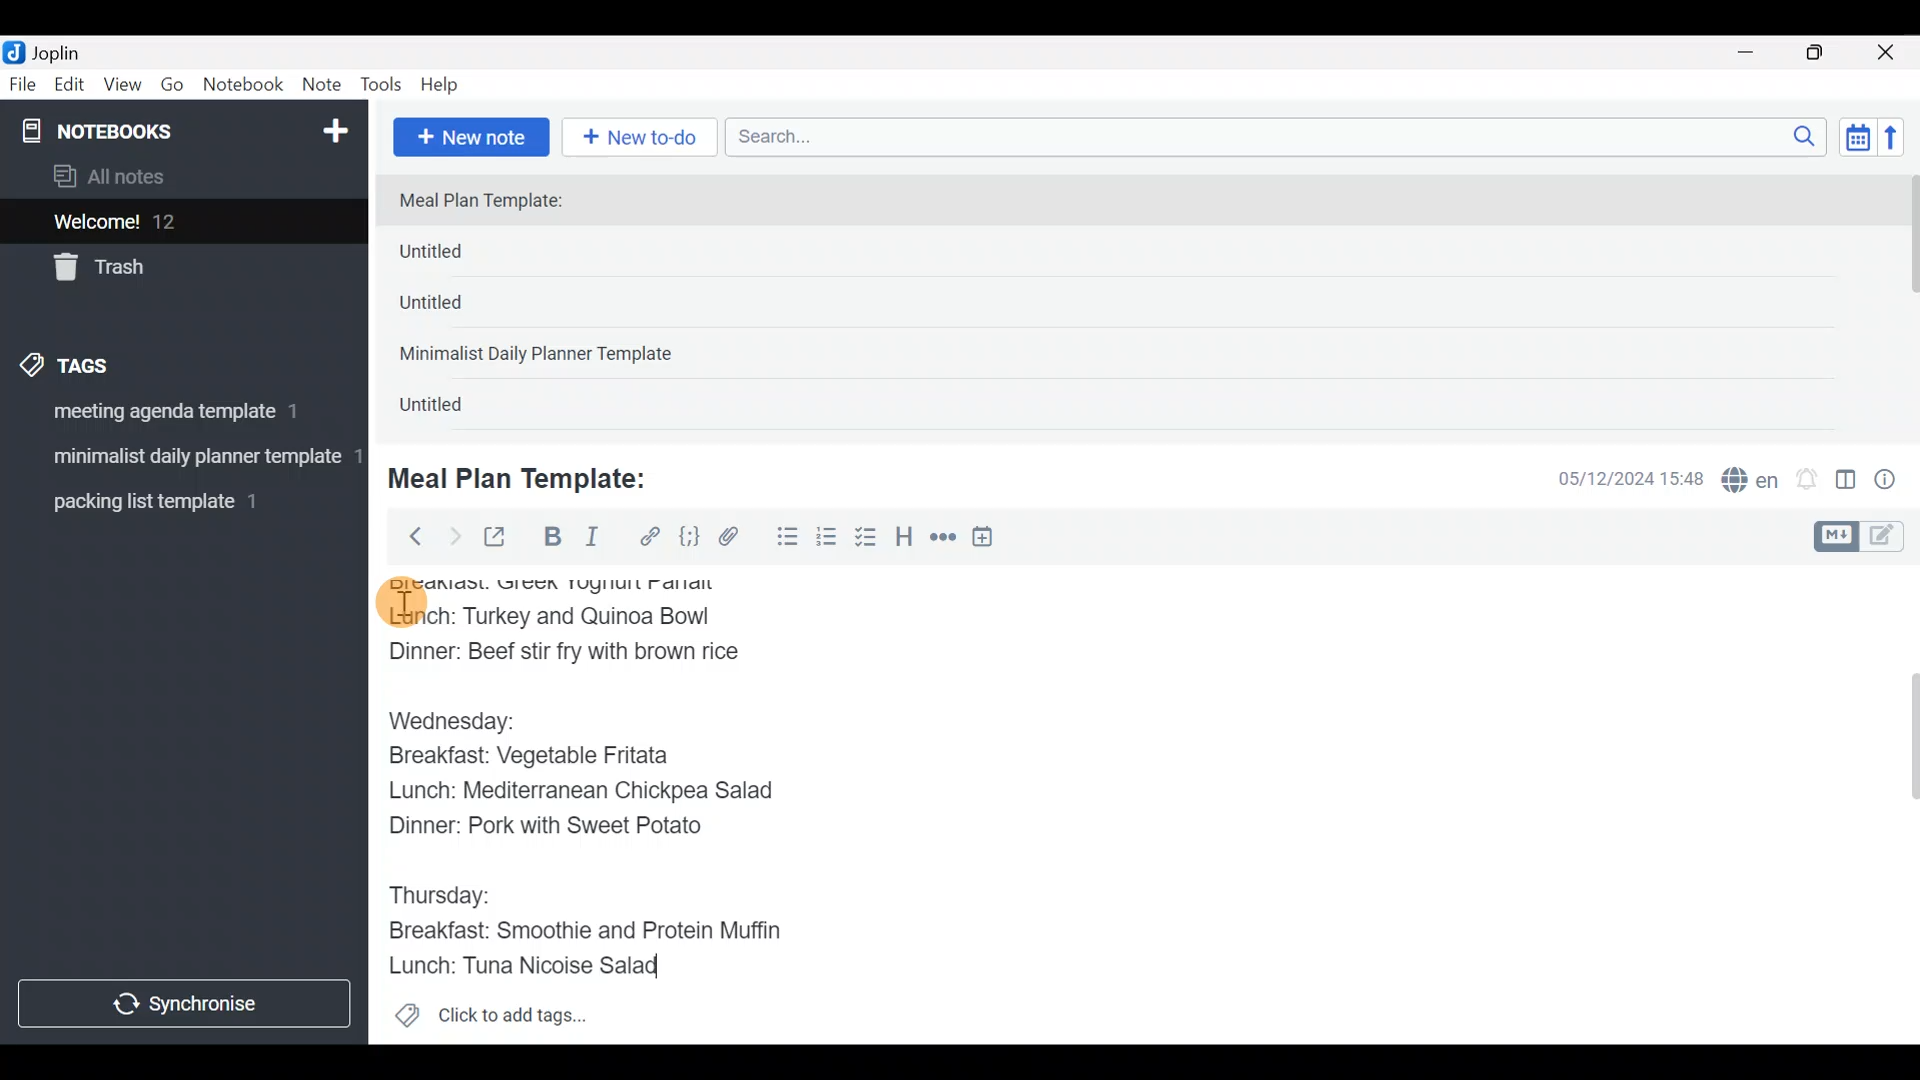 The height and width of the screenshot is (1080, 1920). I want to click on text Cursor, so click(680, 972).